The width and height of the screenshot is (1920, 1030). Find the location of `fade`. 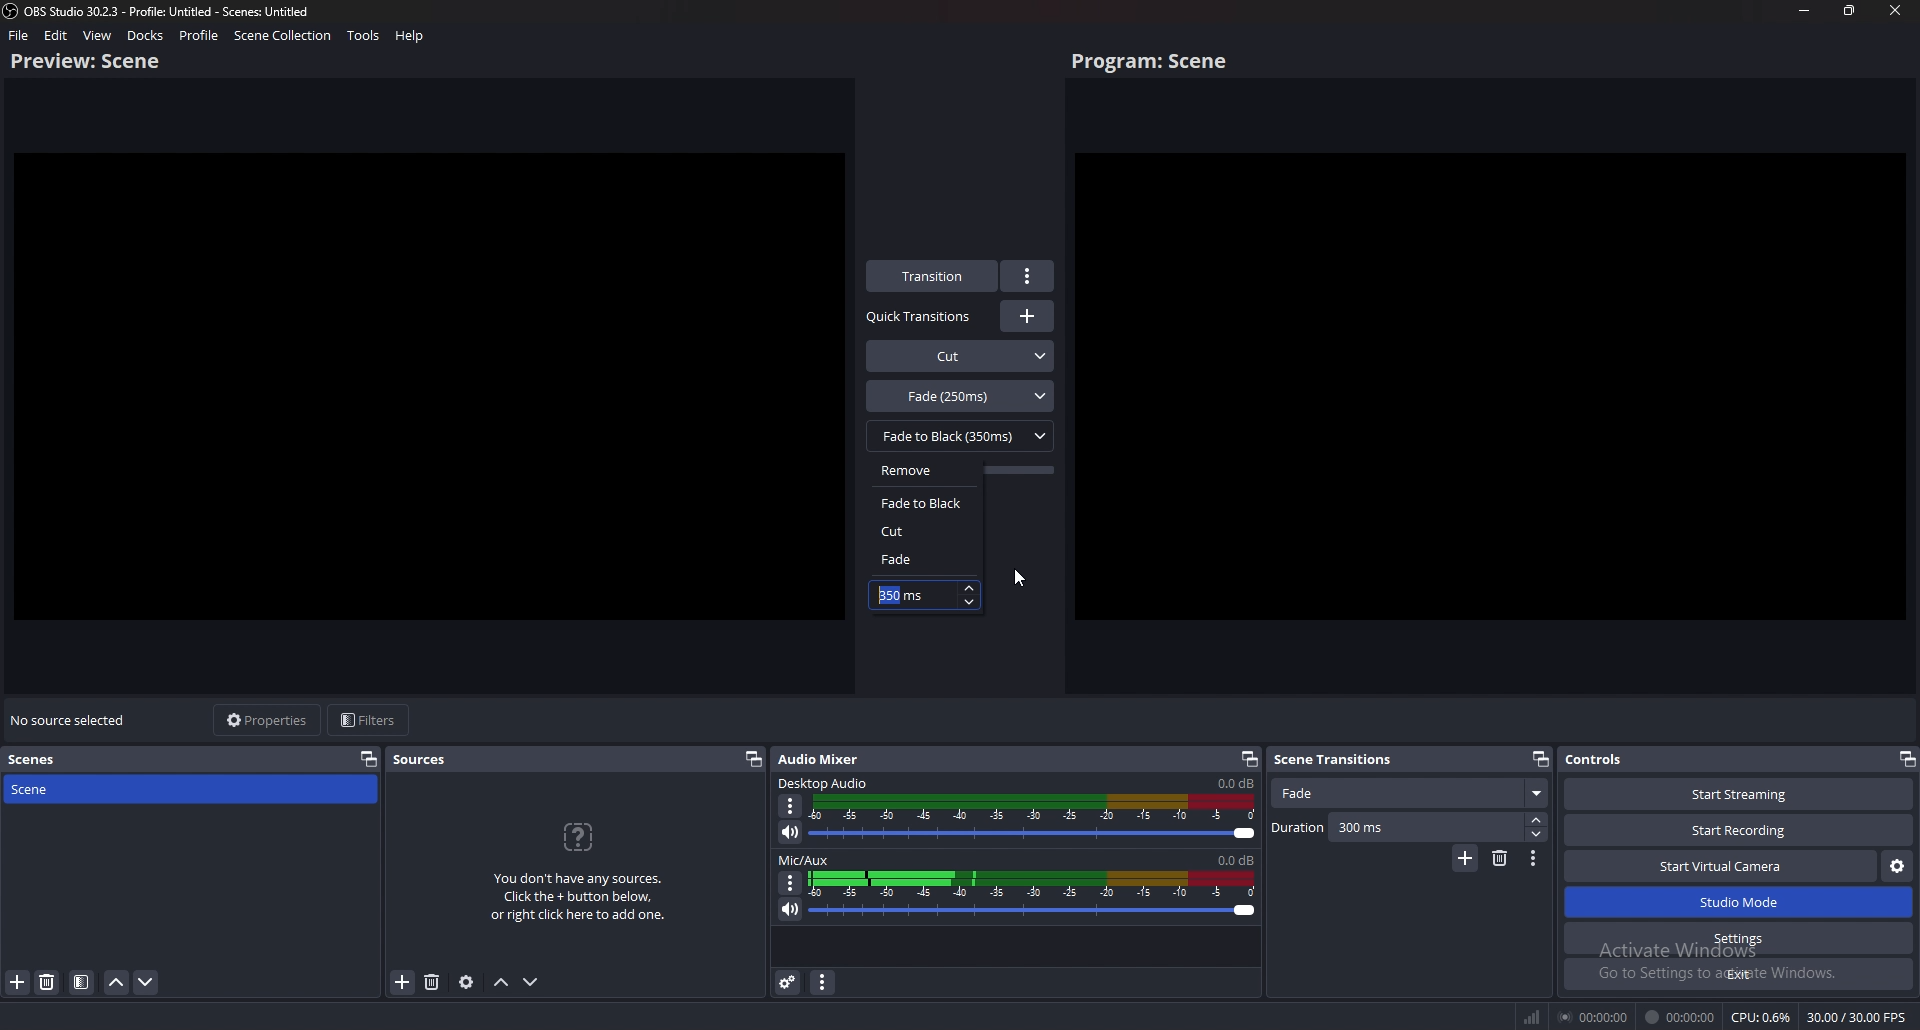

fade is located at coordinates (919, 559).